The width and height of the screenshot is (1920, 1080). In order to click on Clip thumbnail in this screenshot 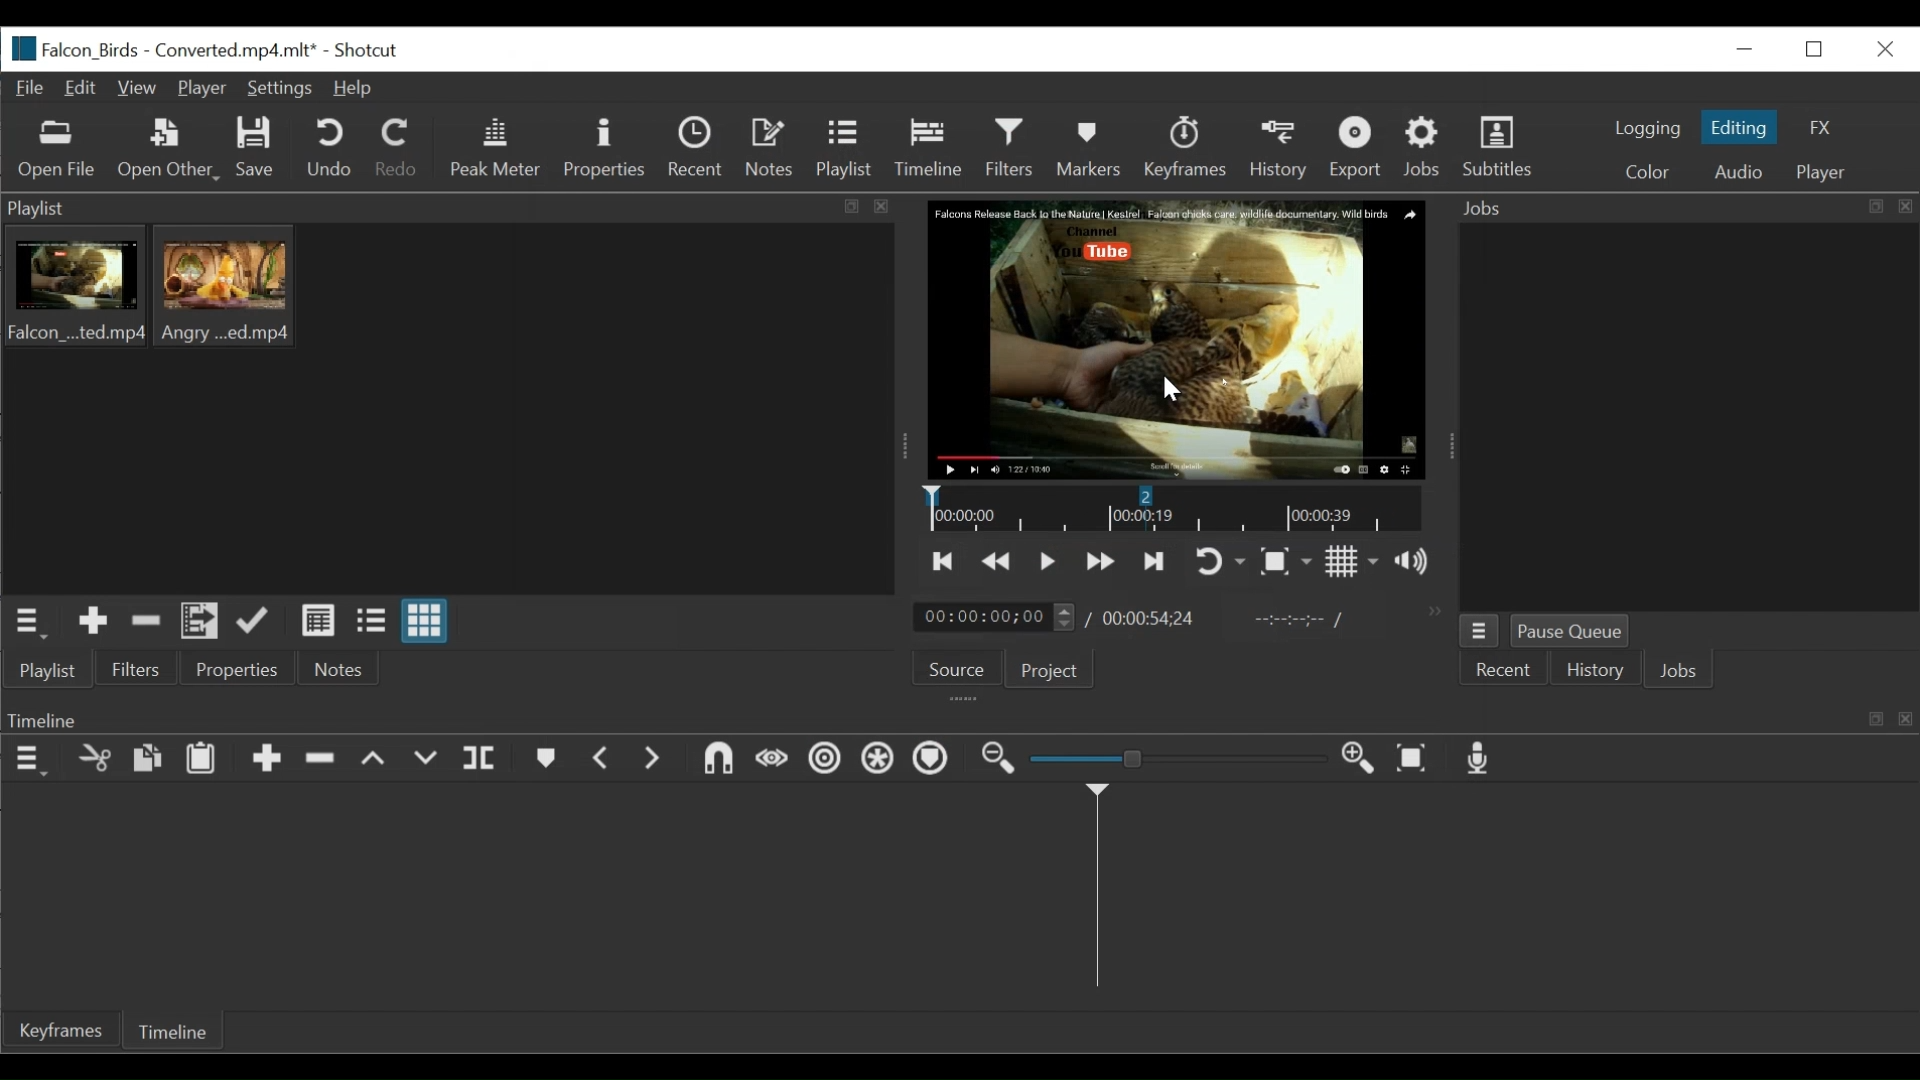, I will do `click(448, 409)`.